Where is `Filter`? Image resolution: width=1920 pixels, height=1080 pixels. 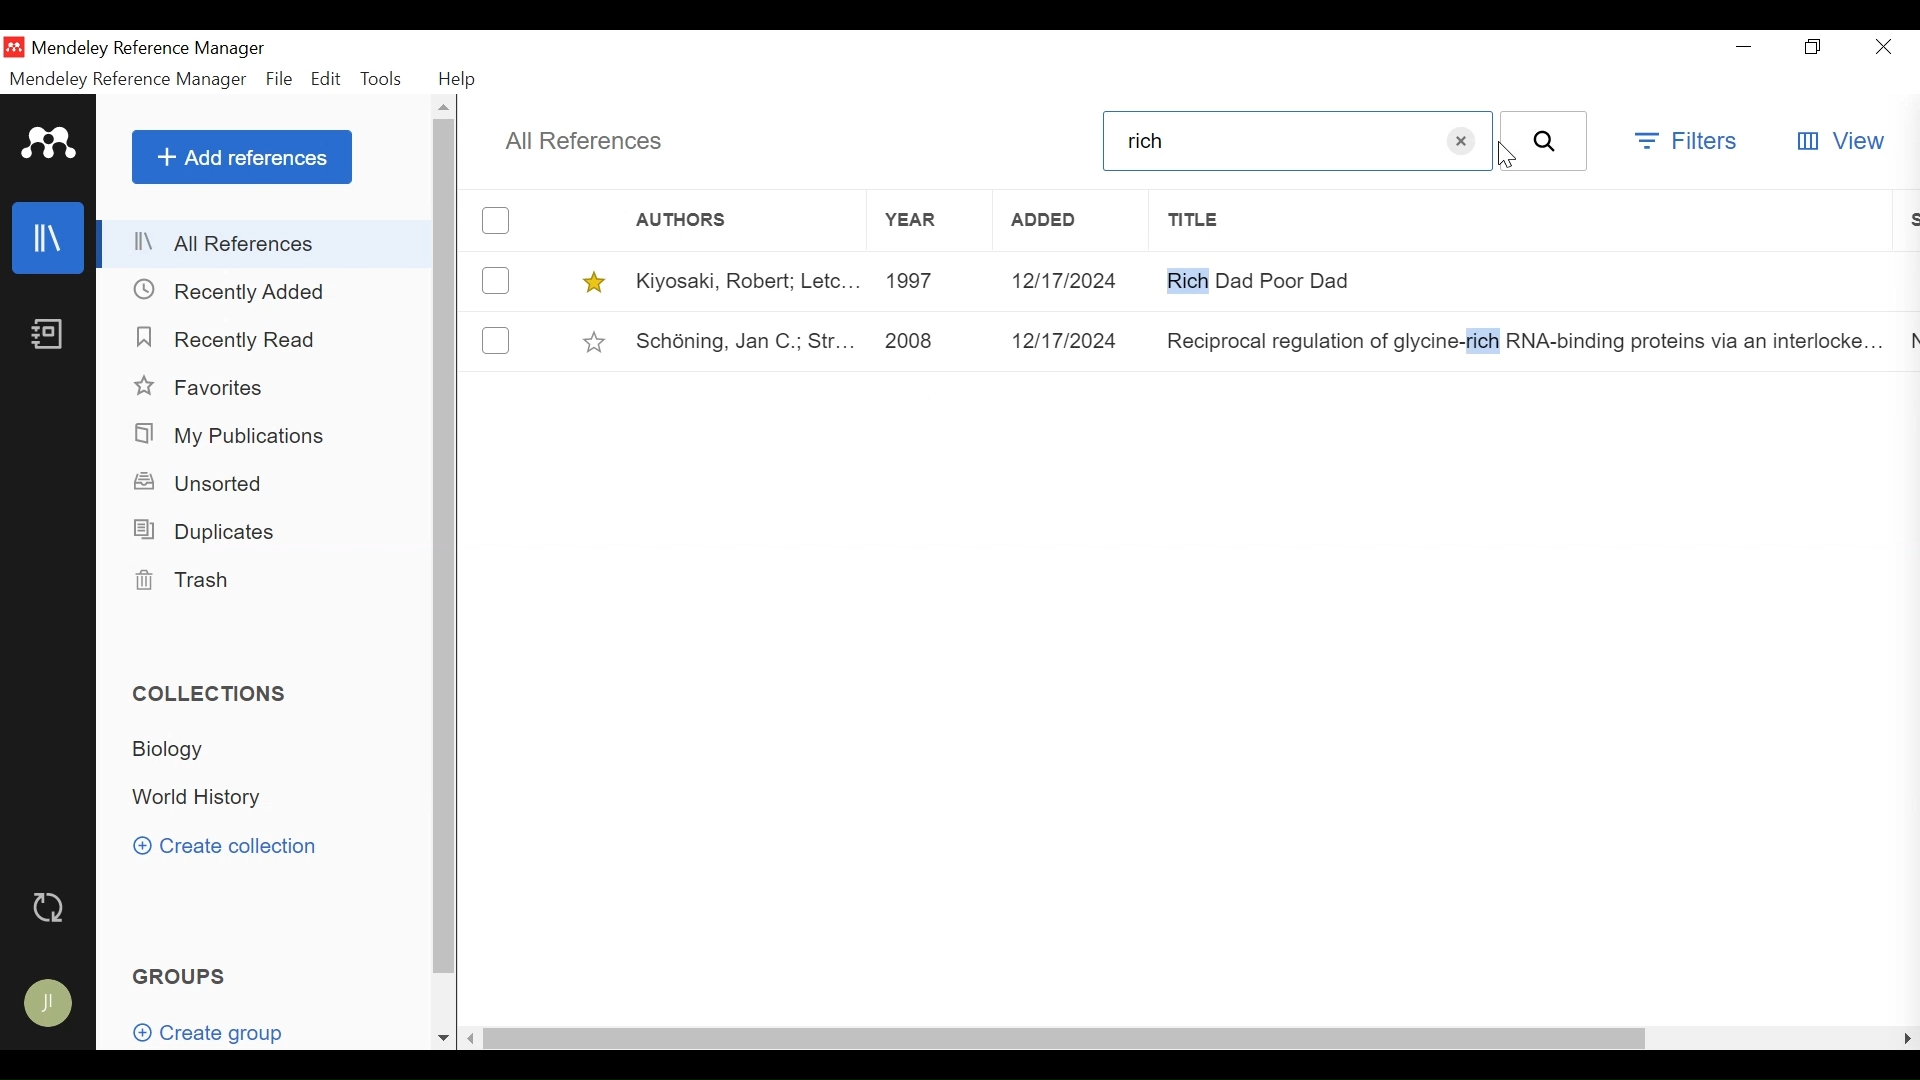
Filter is located at coordinates (1684, 140).